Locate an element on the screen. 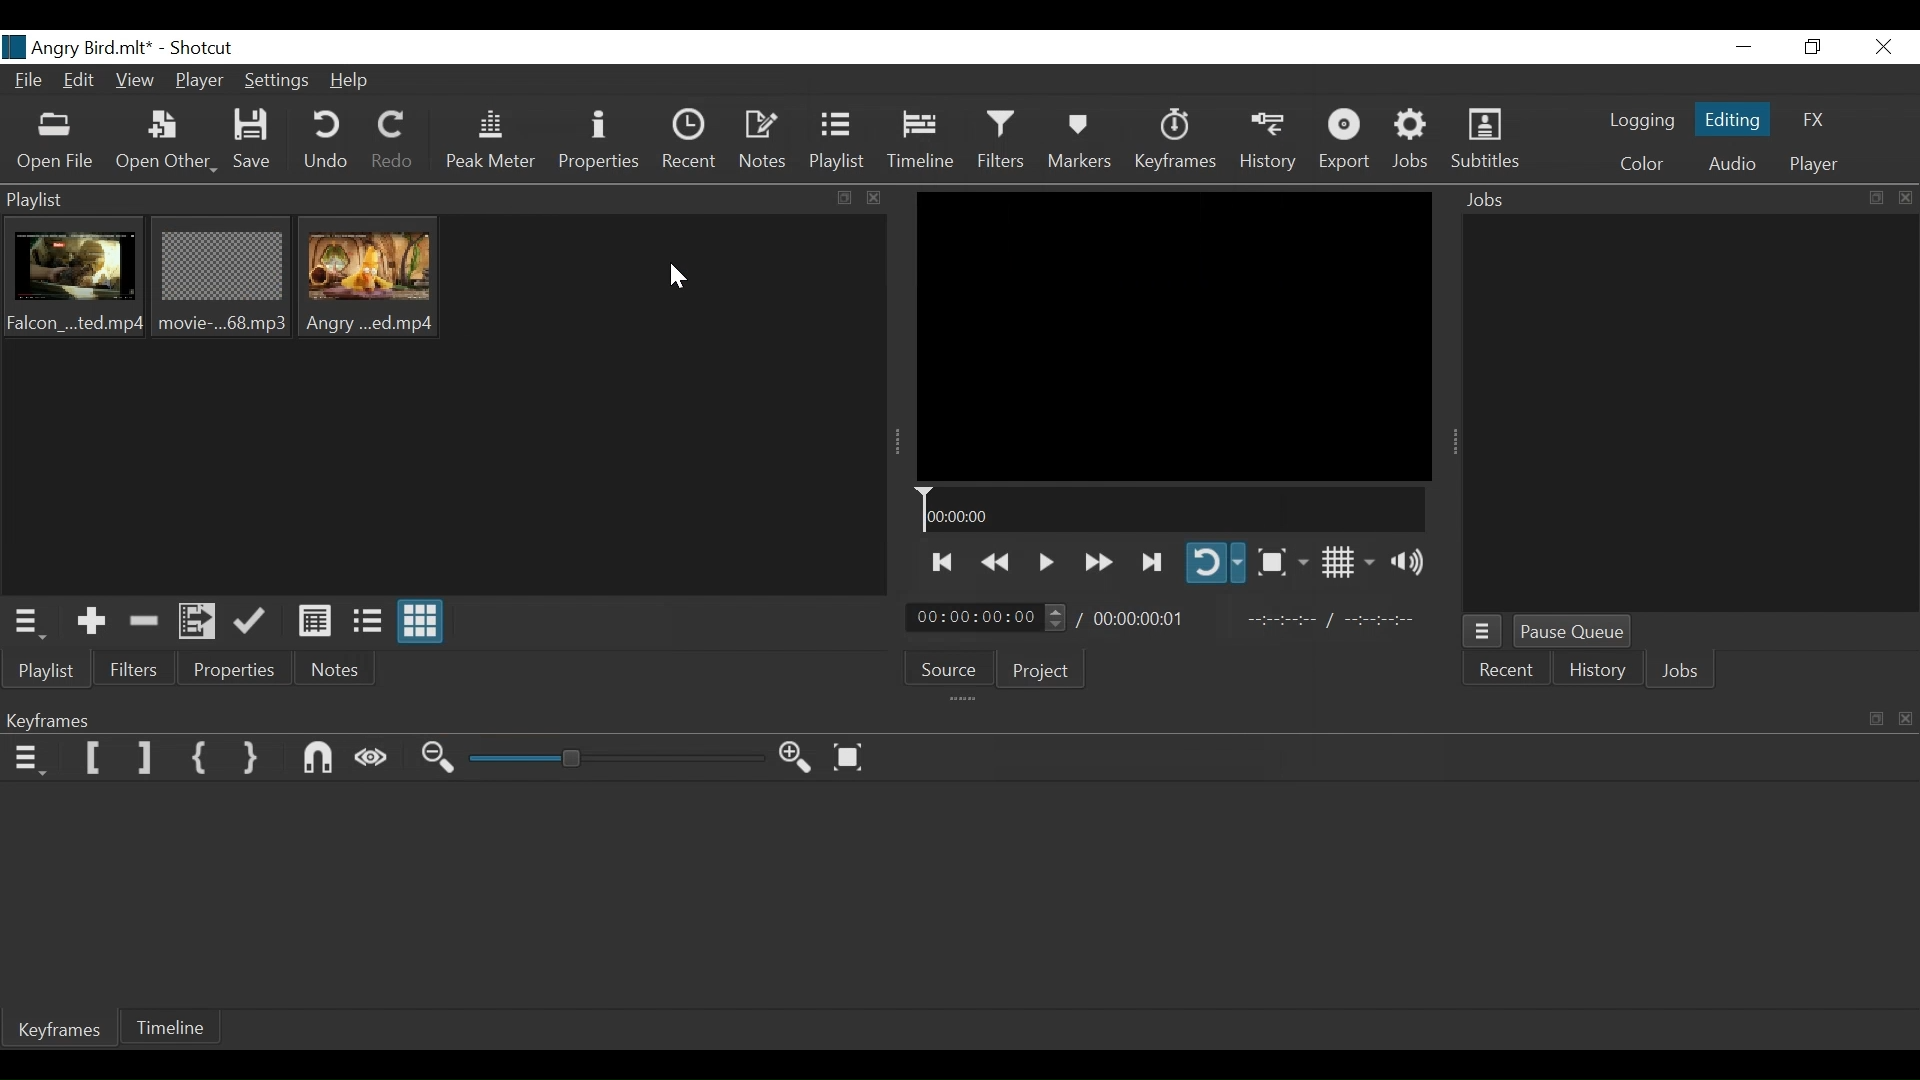 The height and width of the screenshot is (1080, 1920). Recent is located at coordinates (1509, 672).